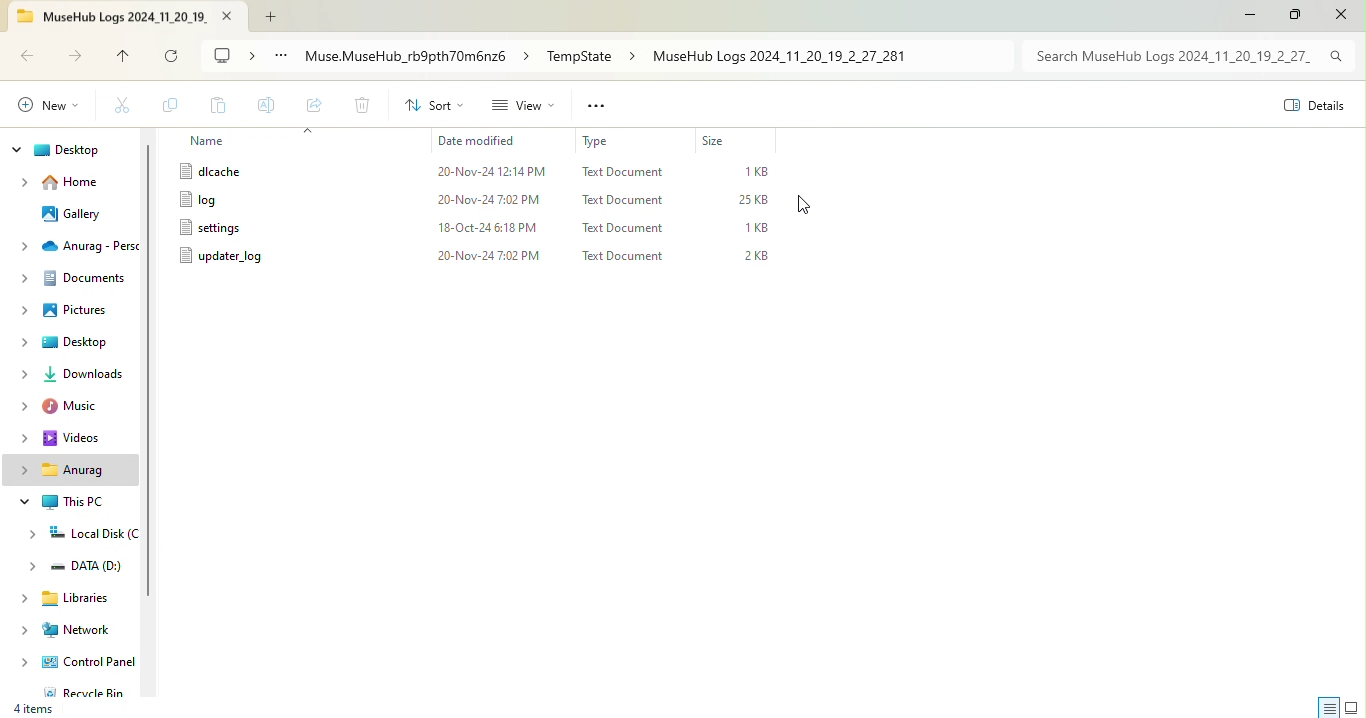  What do you see at coordinates (69, 376) in the screenshot?
I see `Downloads` at bounding box center [69, 376].